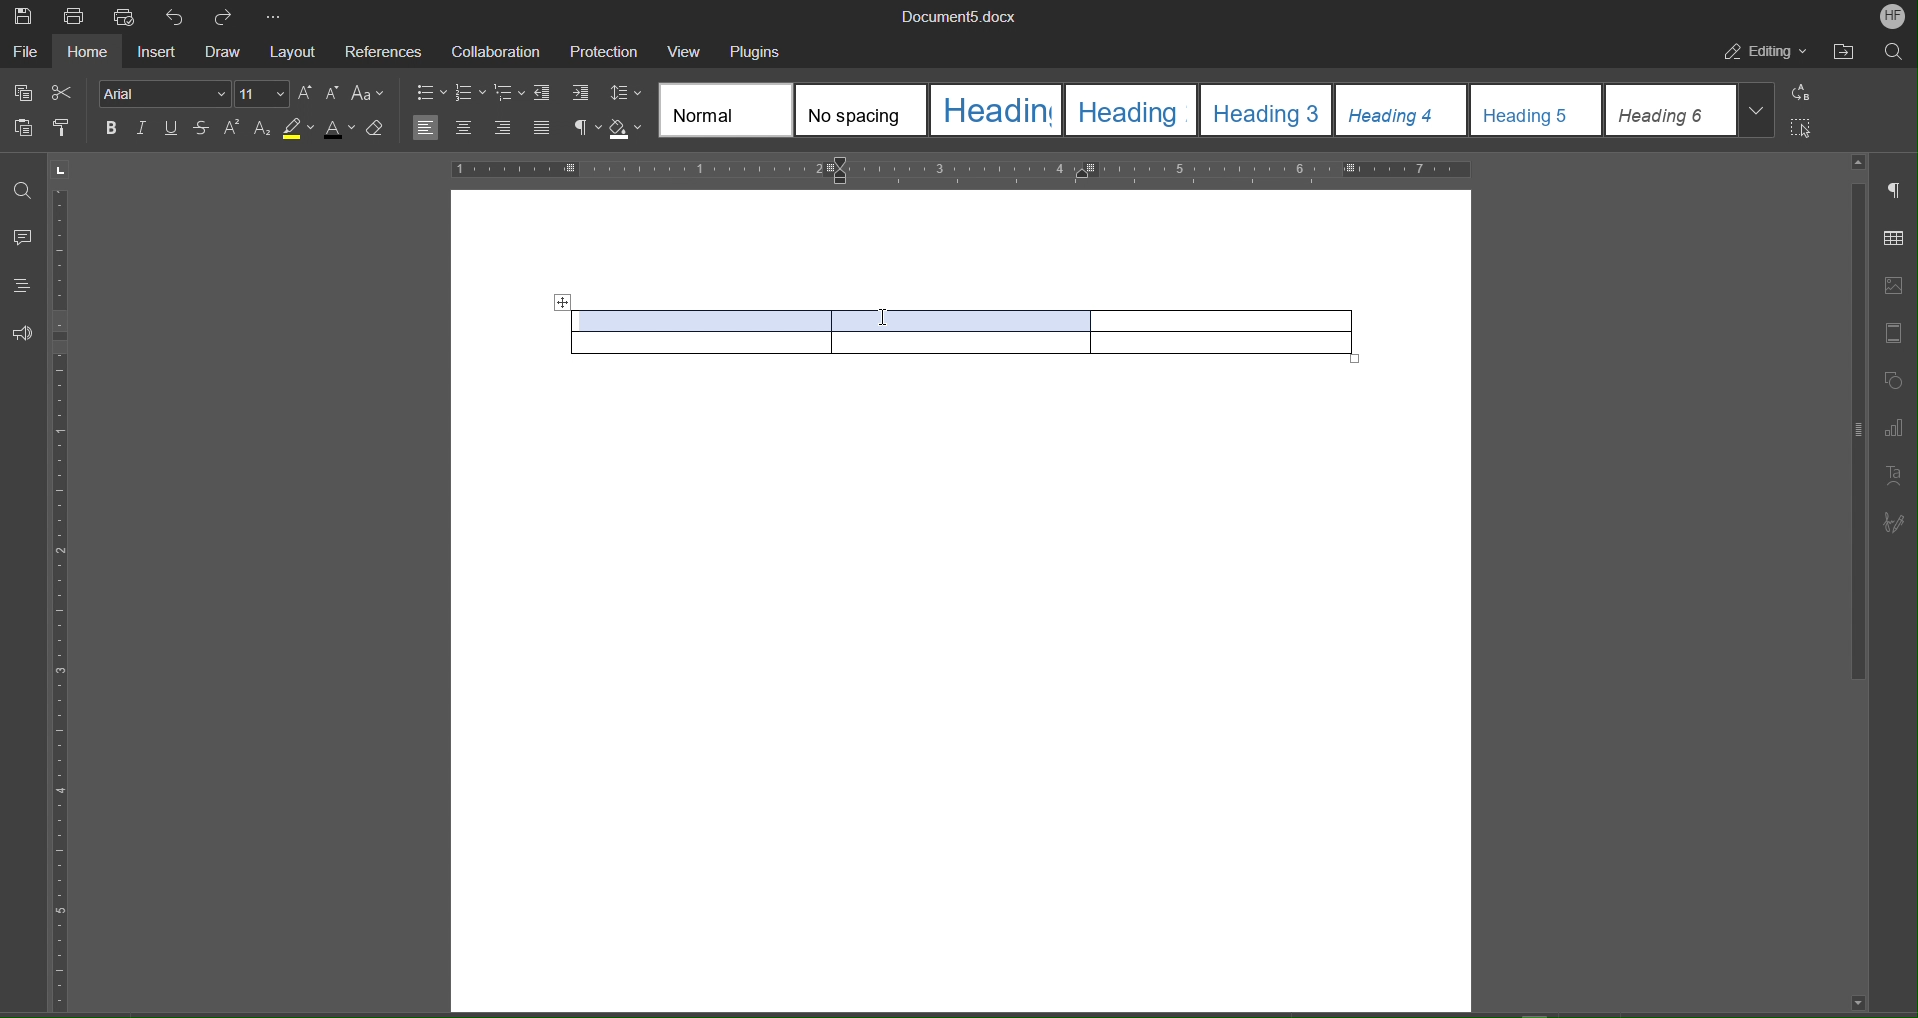 This screenshot has width=1918, height=1018. Describe the element at coordinates (1895, 54) in the screenshot. I see `Search` at that location.